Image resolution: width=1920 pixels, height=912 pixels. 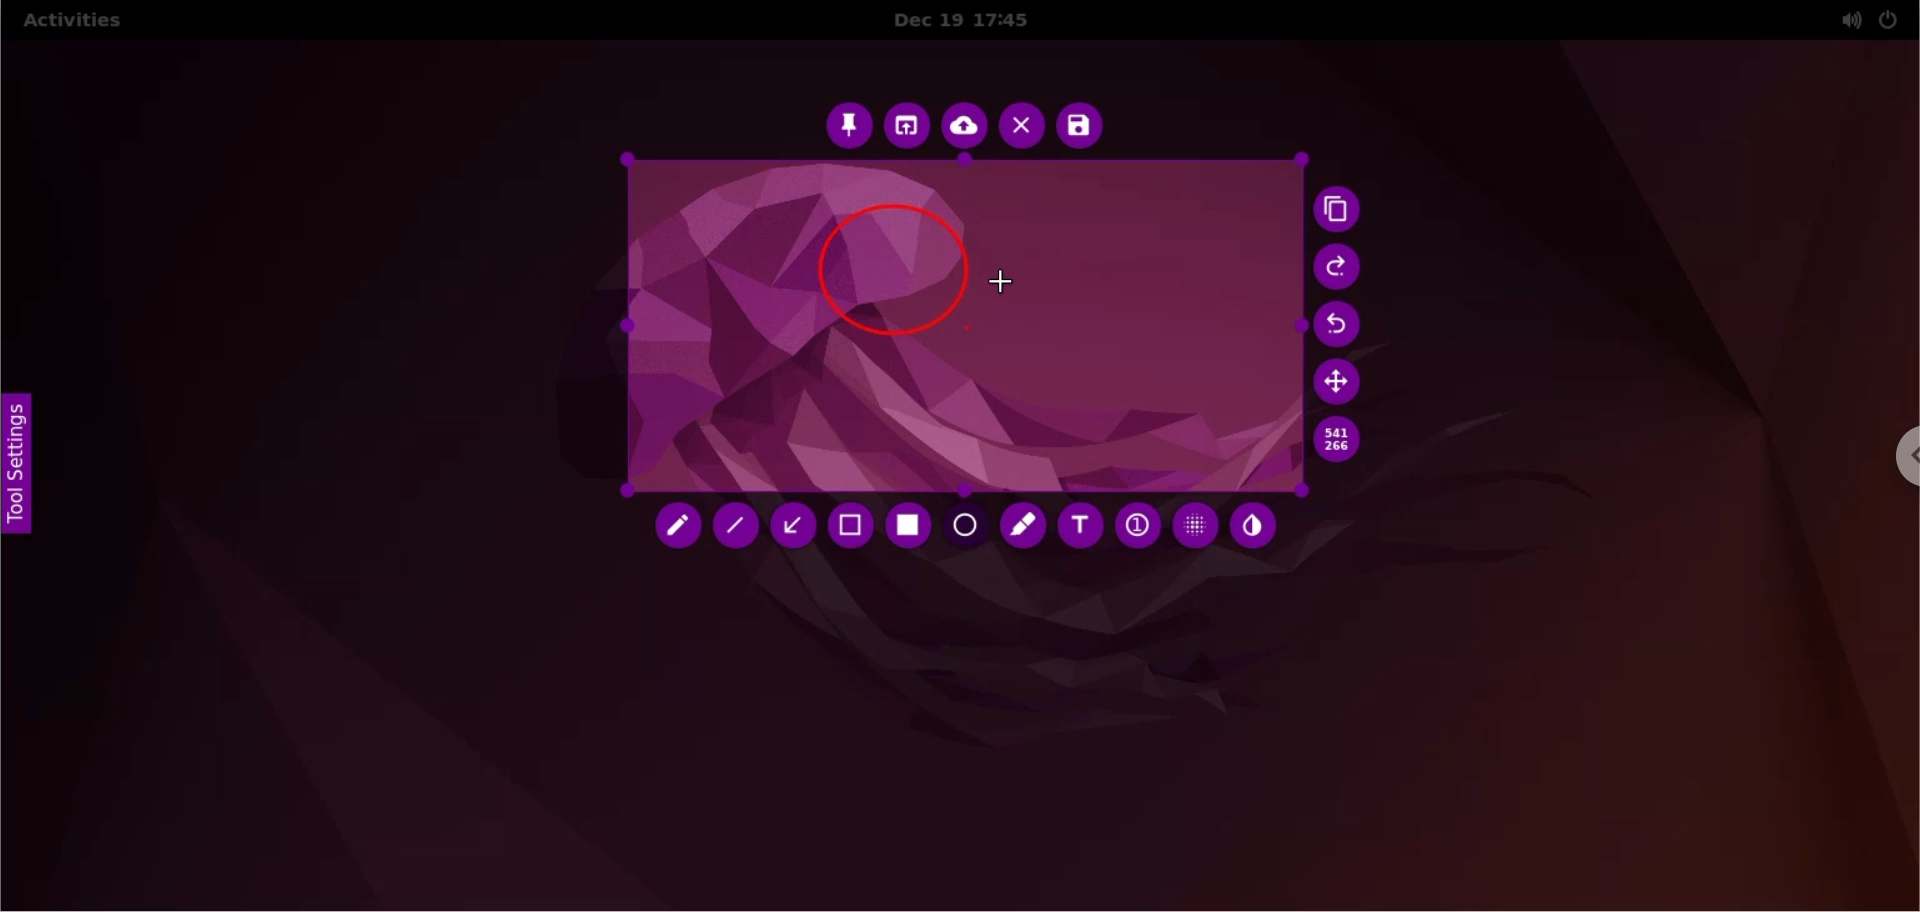 What do you see at coordinates (1253, 527) in the screenshot?
I see `inverter tool` at bounding box center [1253, 527].